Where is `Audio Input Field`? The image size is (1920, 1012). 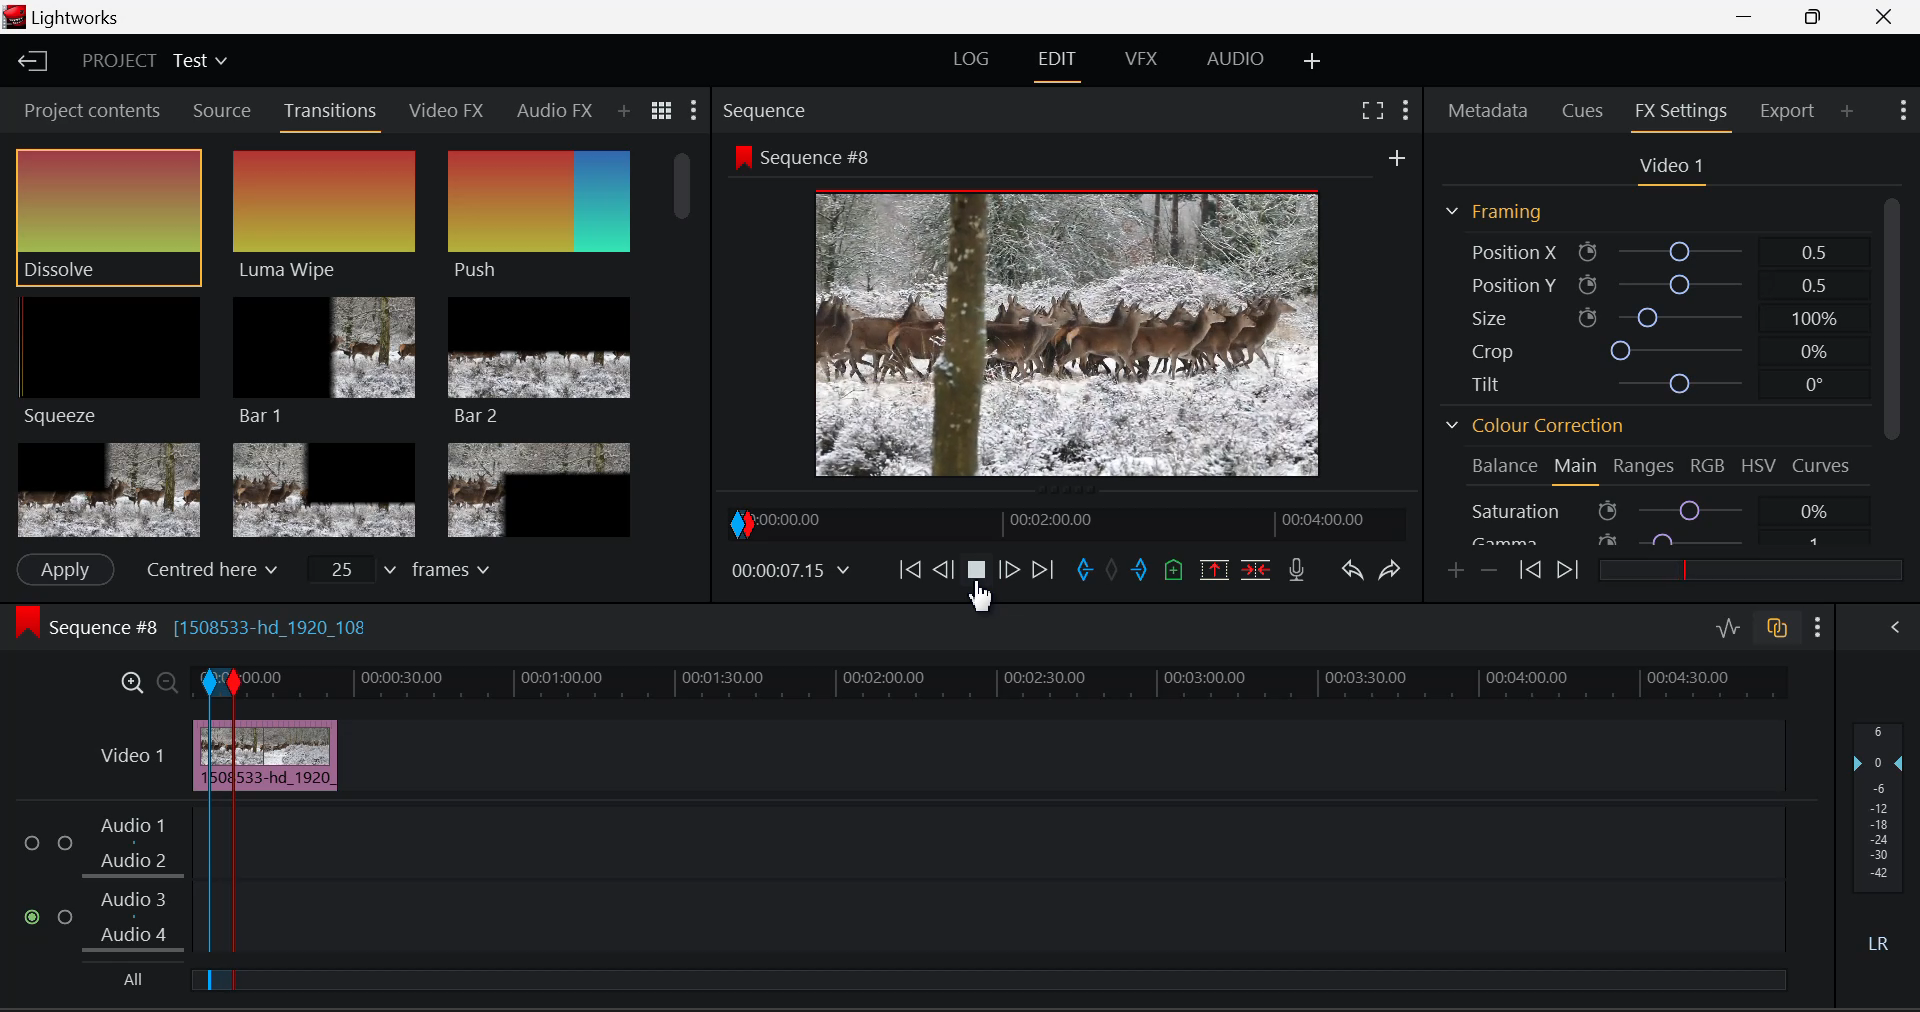
Audio Input Field is located at coordinates (1013, 919).